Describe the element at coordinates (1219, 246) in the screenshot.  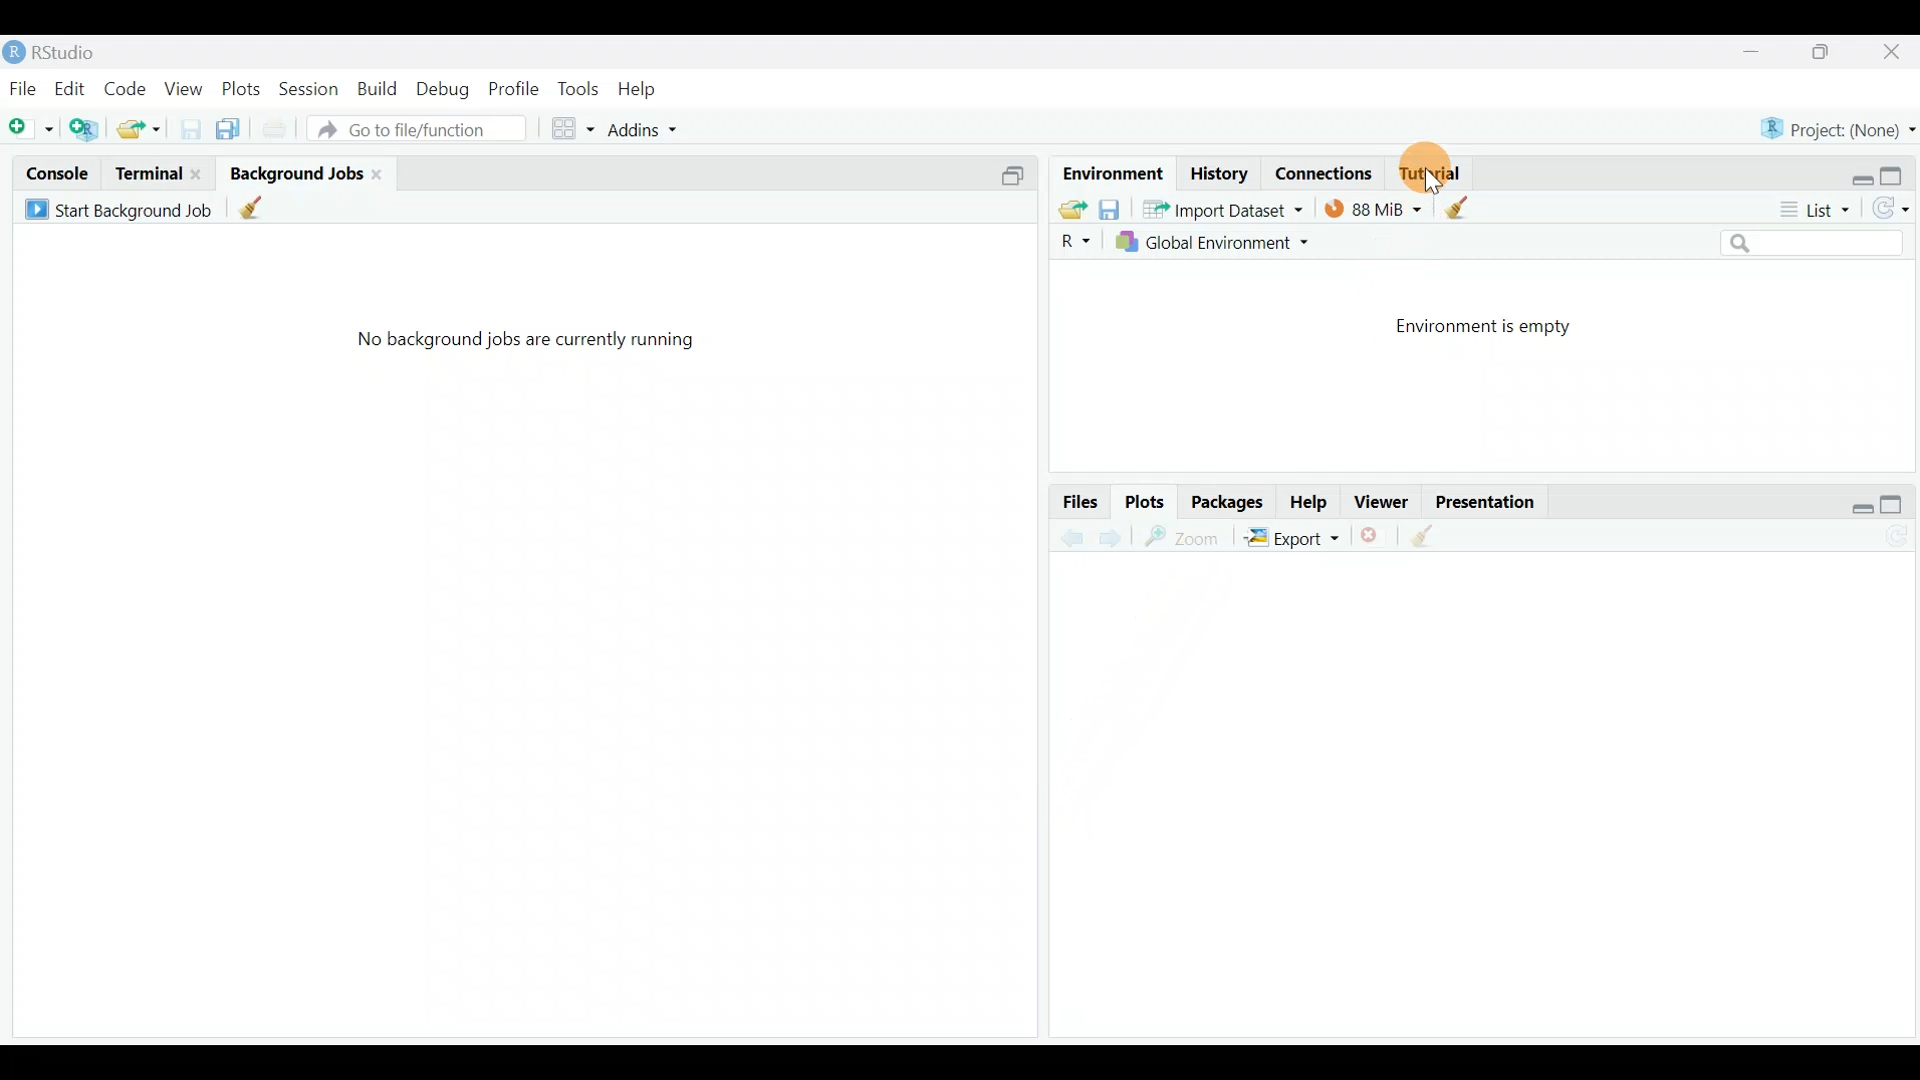
I see `Global Environment ~` at that location.